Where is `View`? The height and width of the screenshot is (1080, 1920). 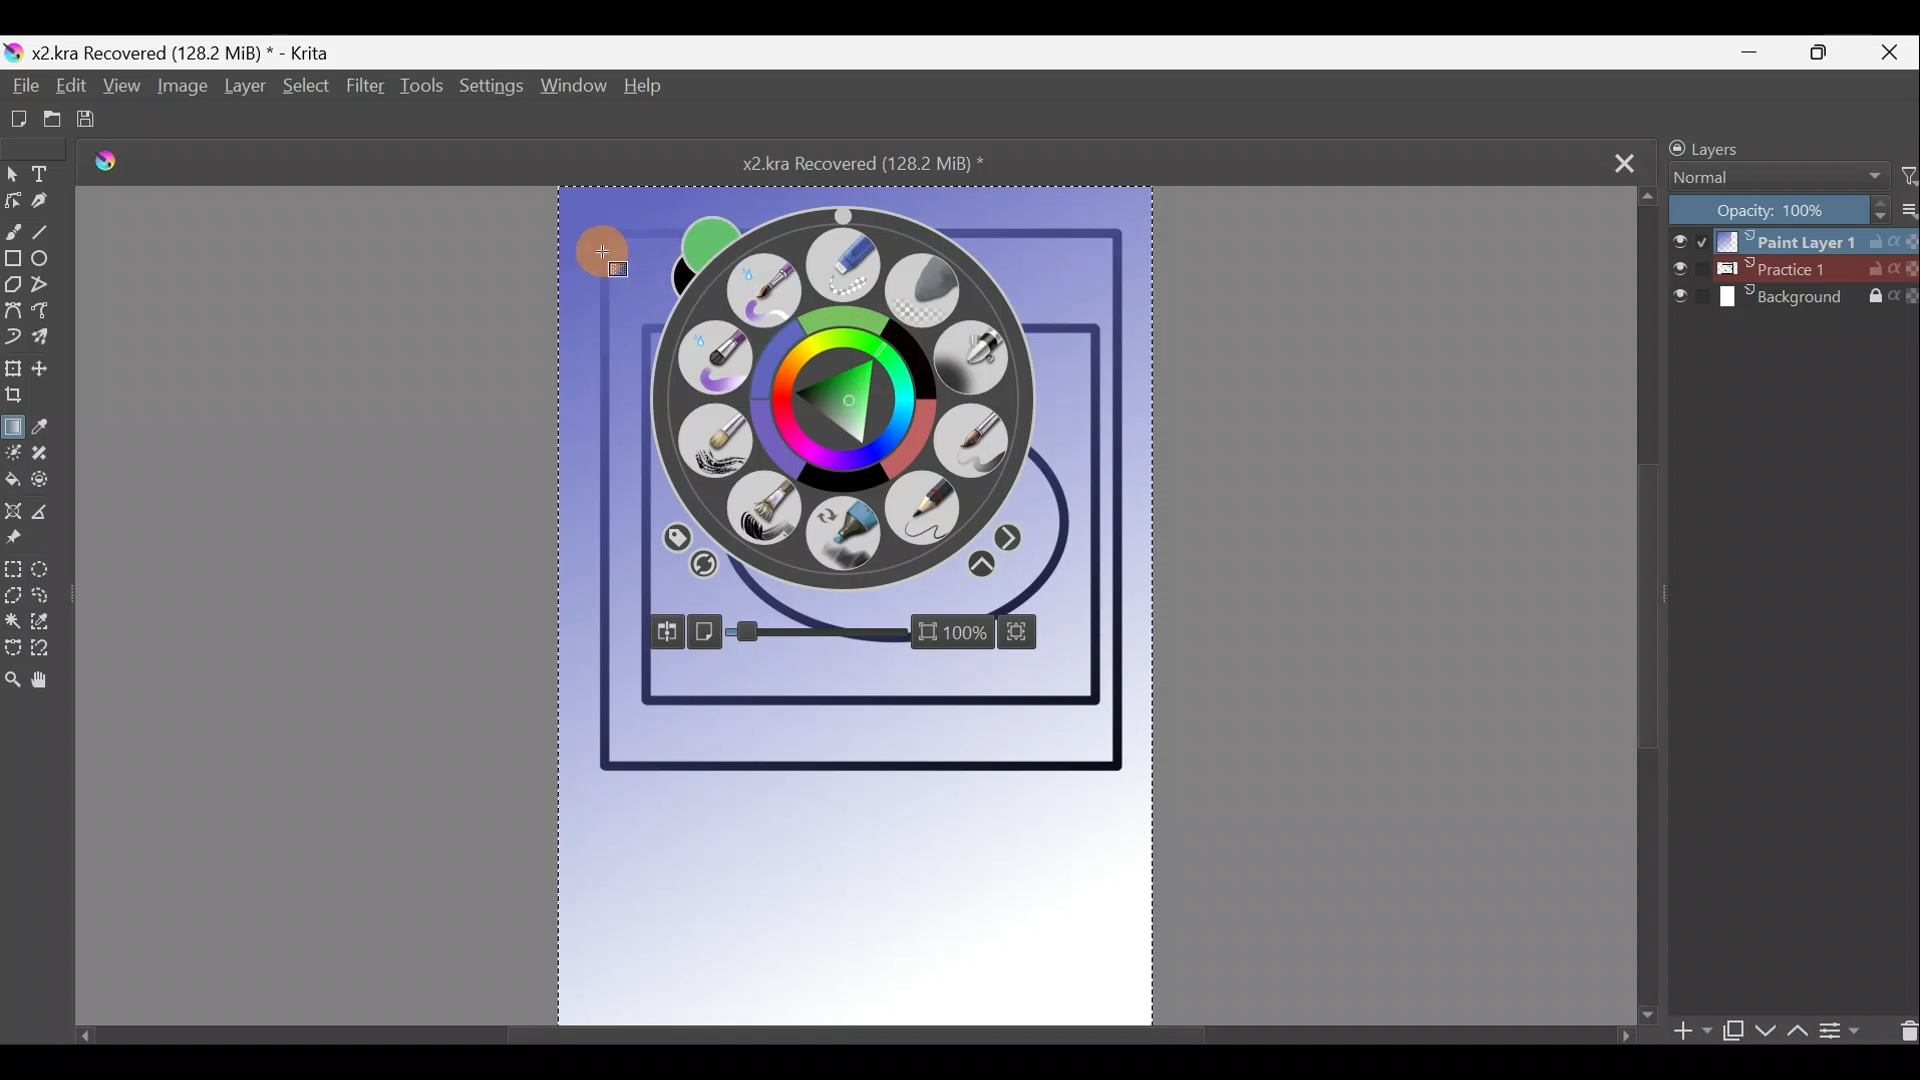
View is located at coordinates (122, 91).